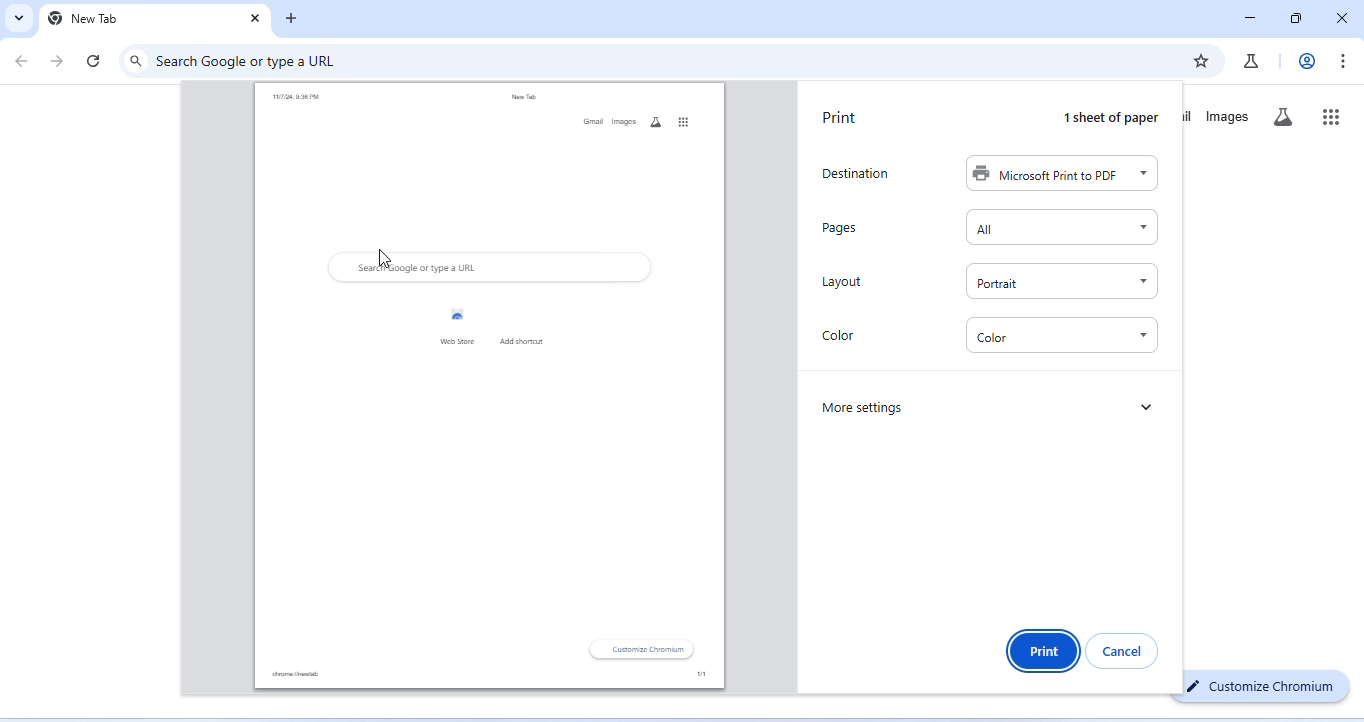 The height and width of the screenshot is (722, 1364). I want to click on drop down, so click(1149, 404).